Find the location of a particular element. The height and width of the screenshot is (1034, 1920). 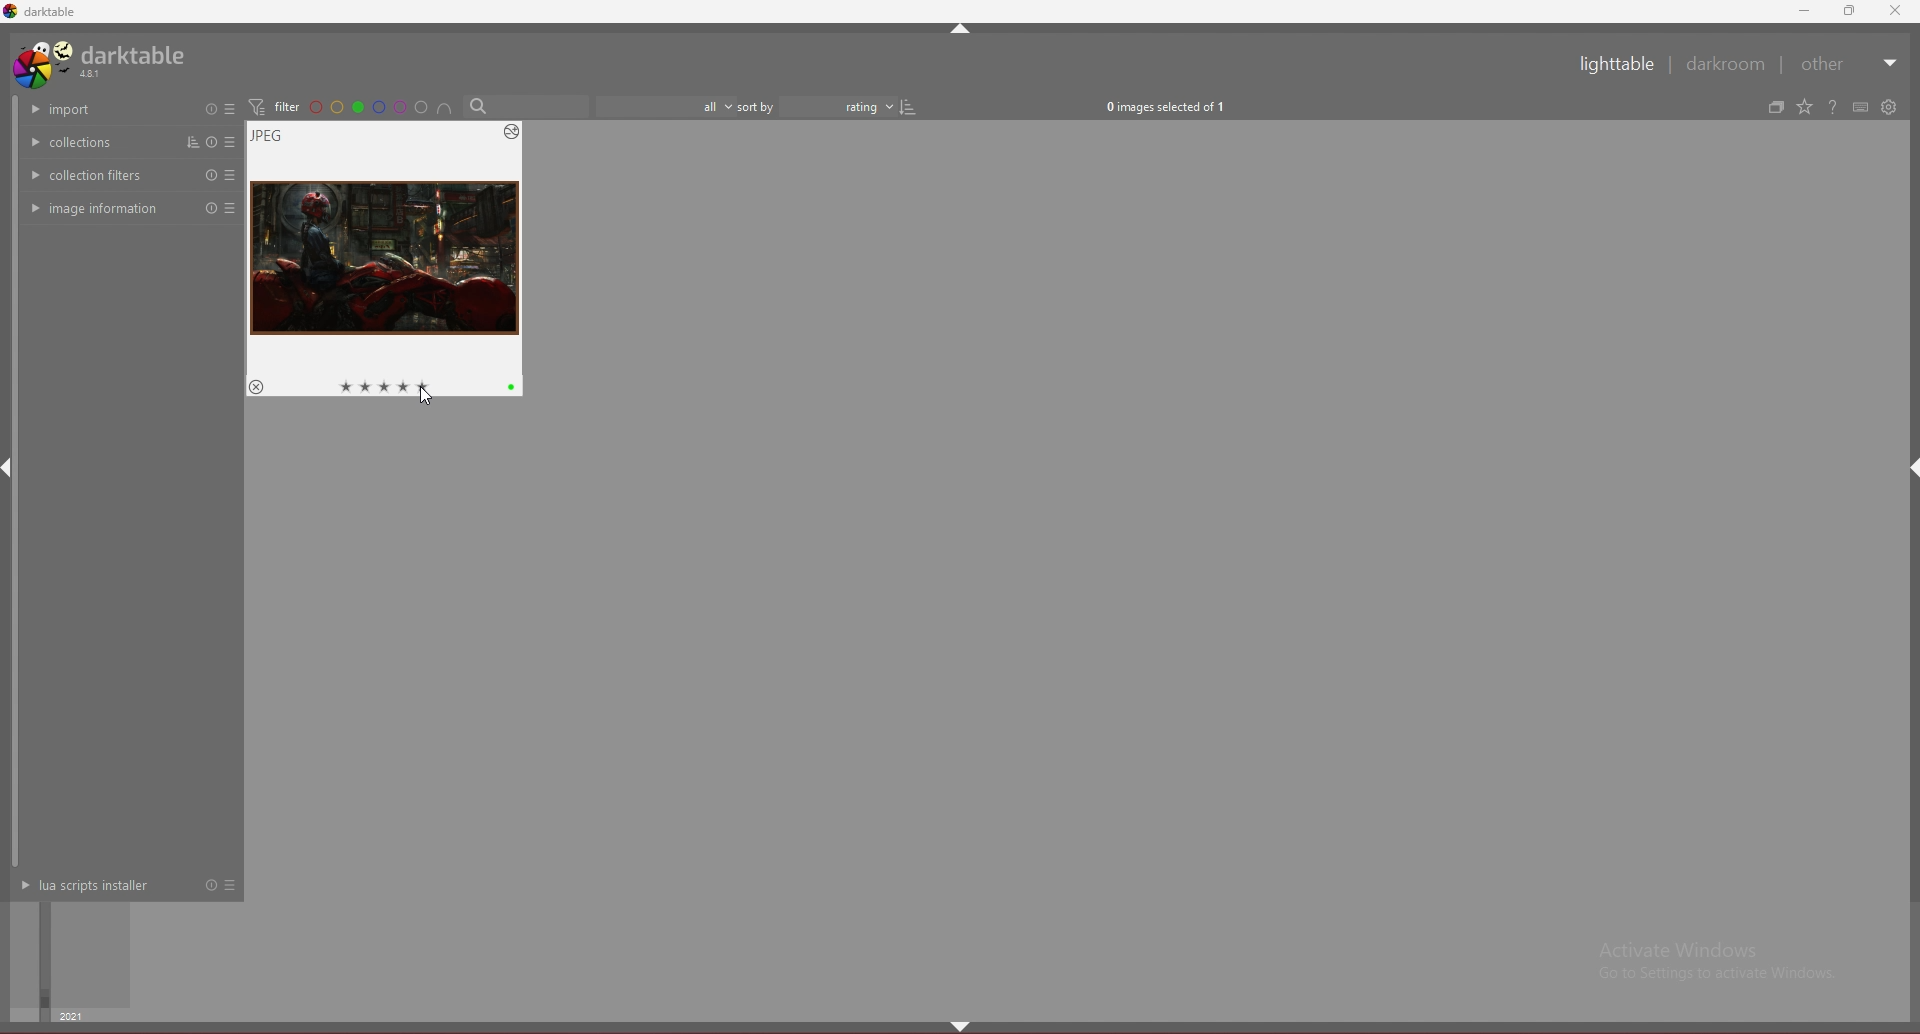

scroll bar is located at coordinates (16, 479).